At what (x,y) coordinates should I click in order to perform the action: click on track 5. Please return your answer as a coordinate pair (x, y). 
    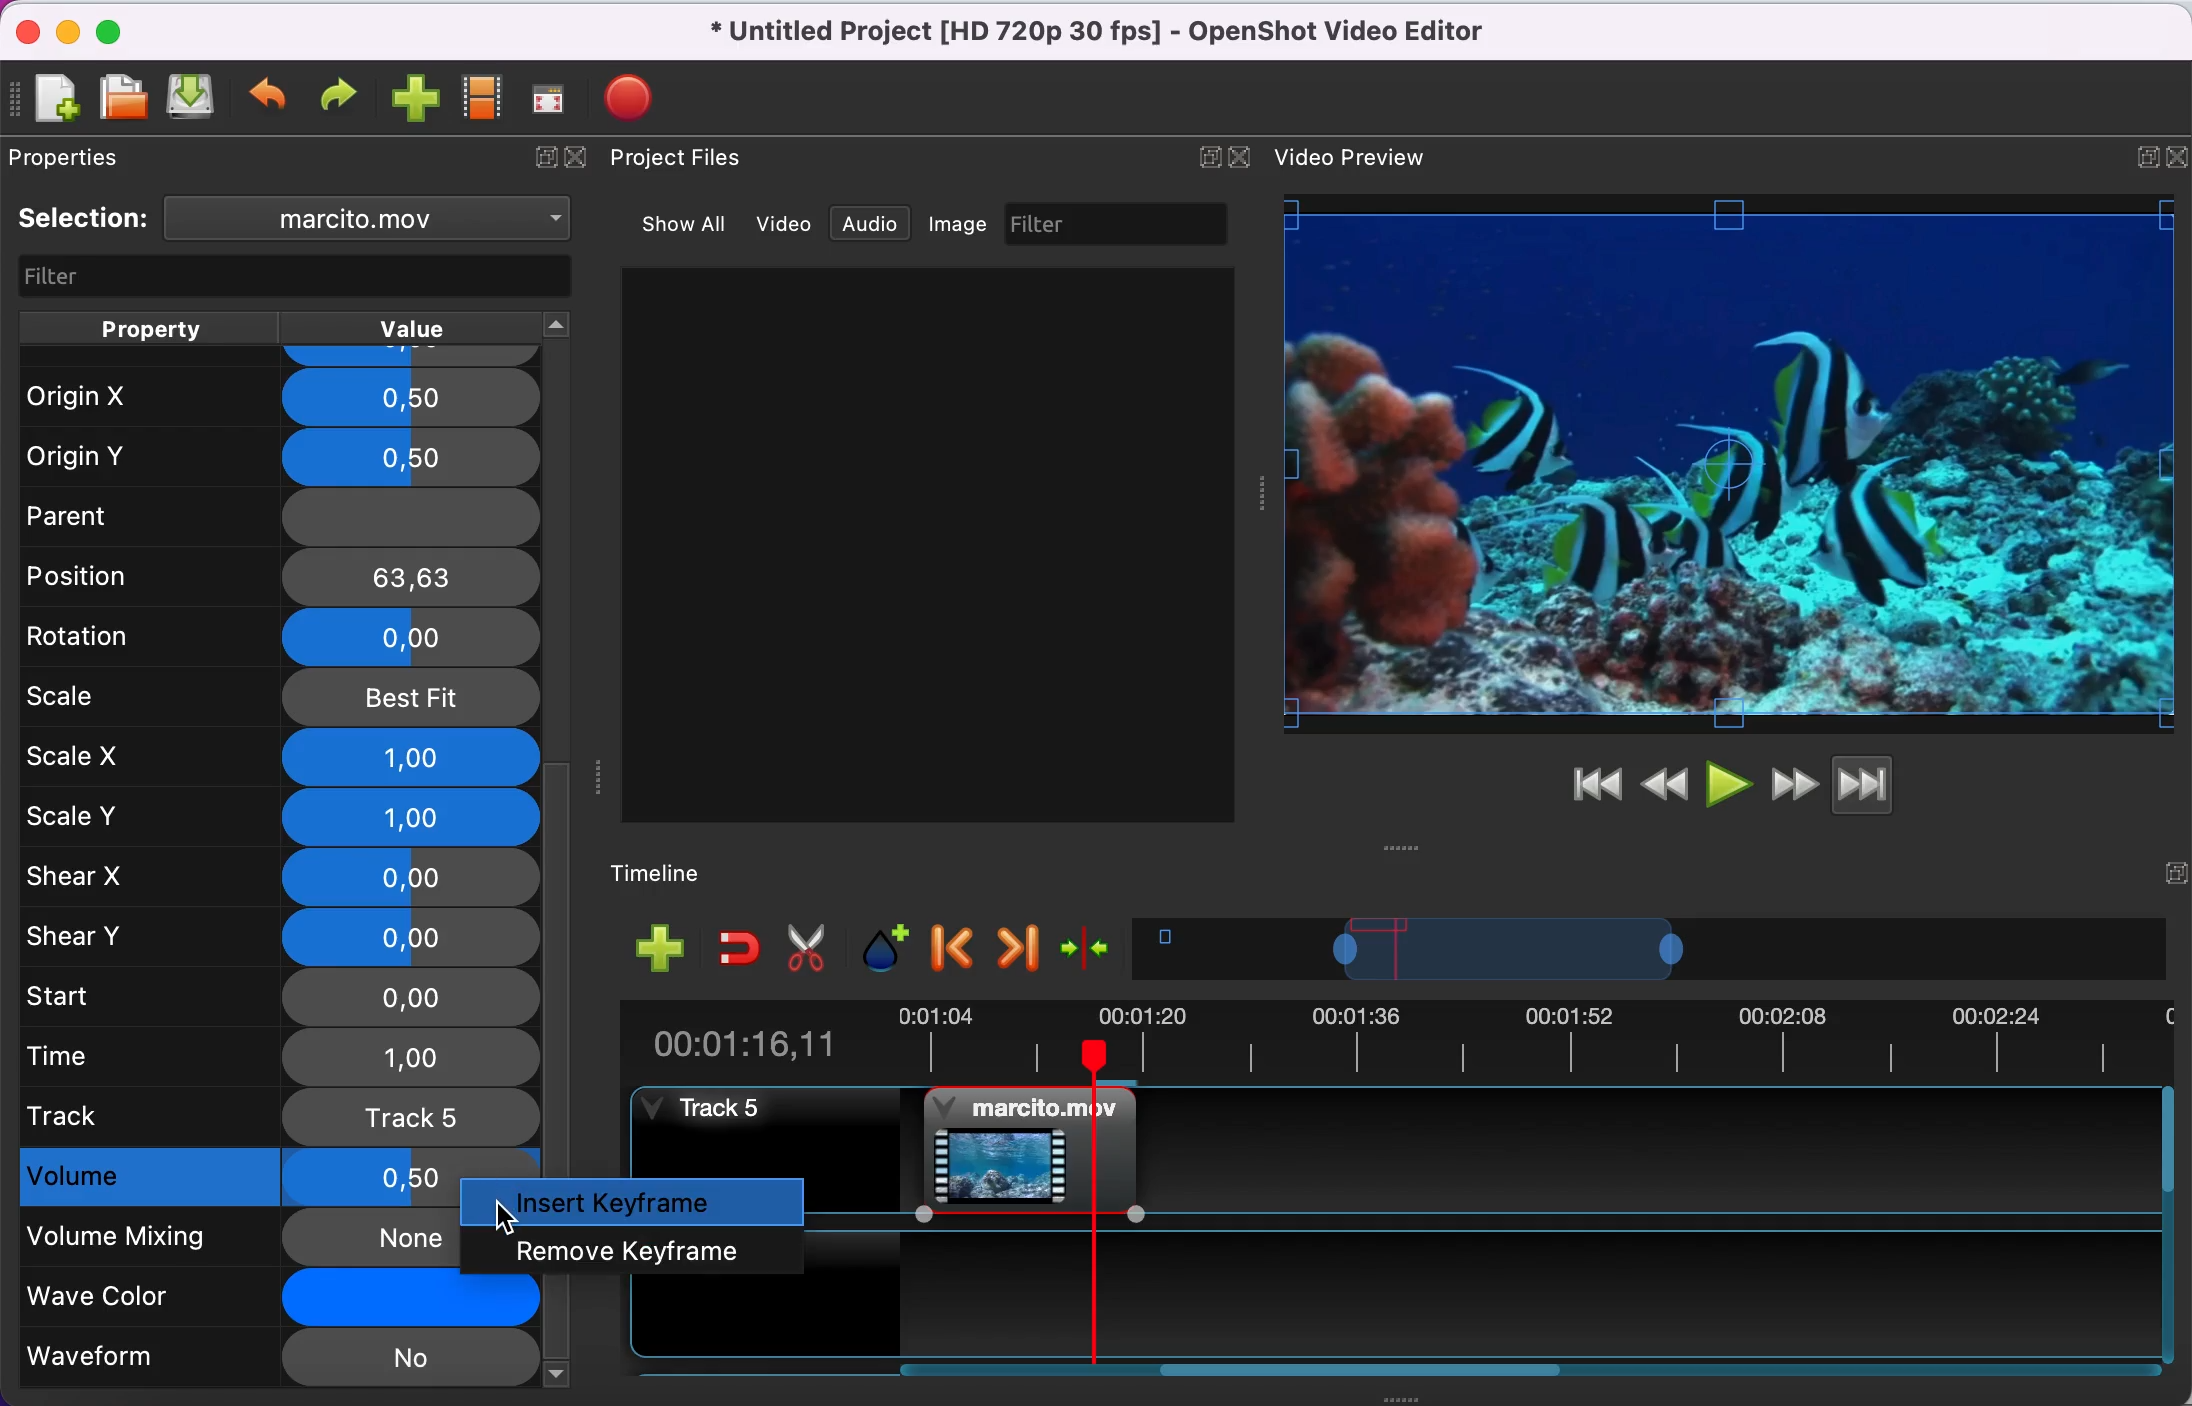
    Looking at the image, I should click on (712, 1113).